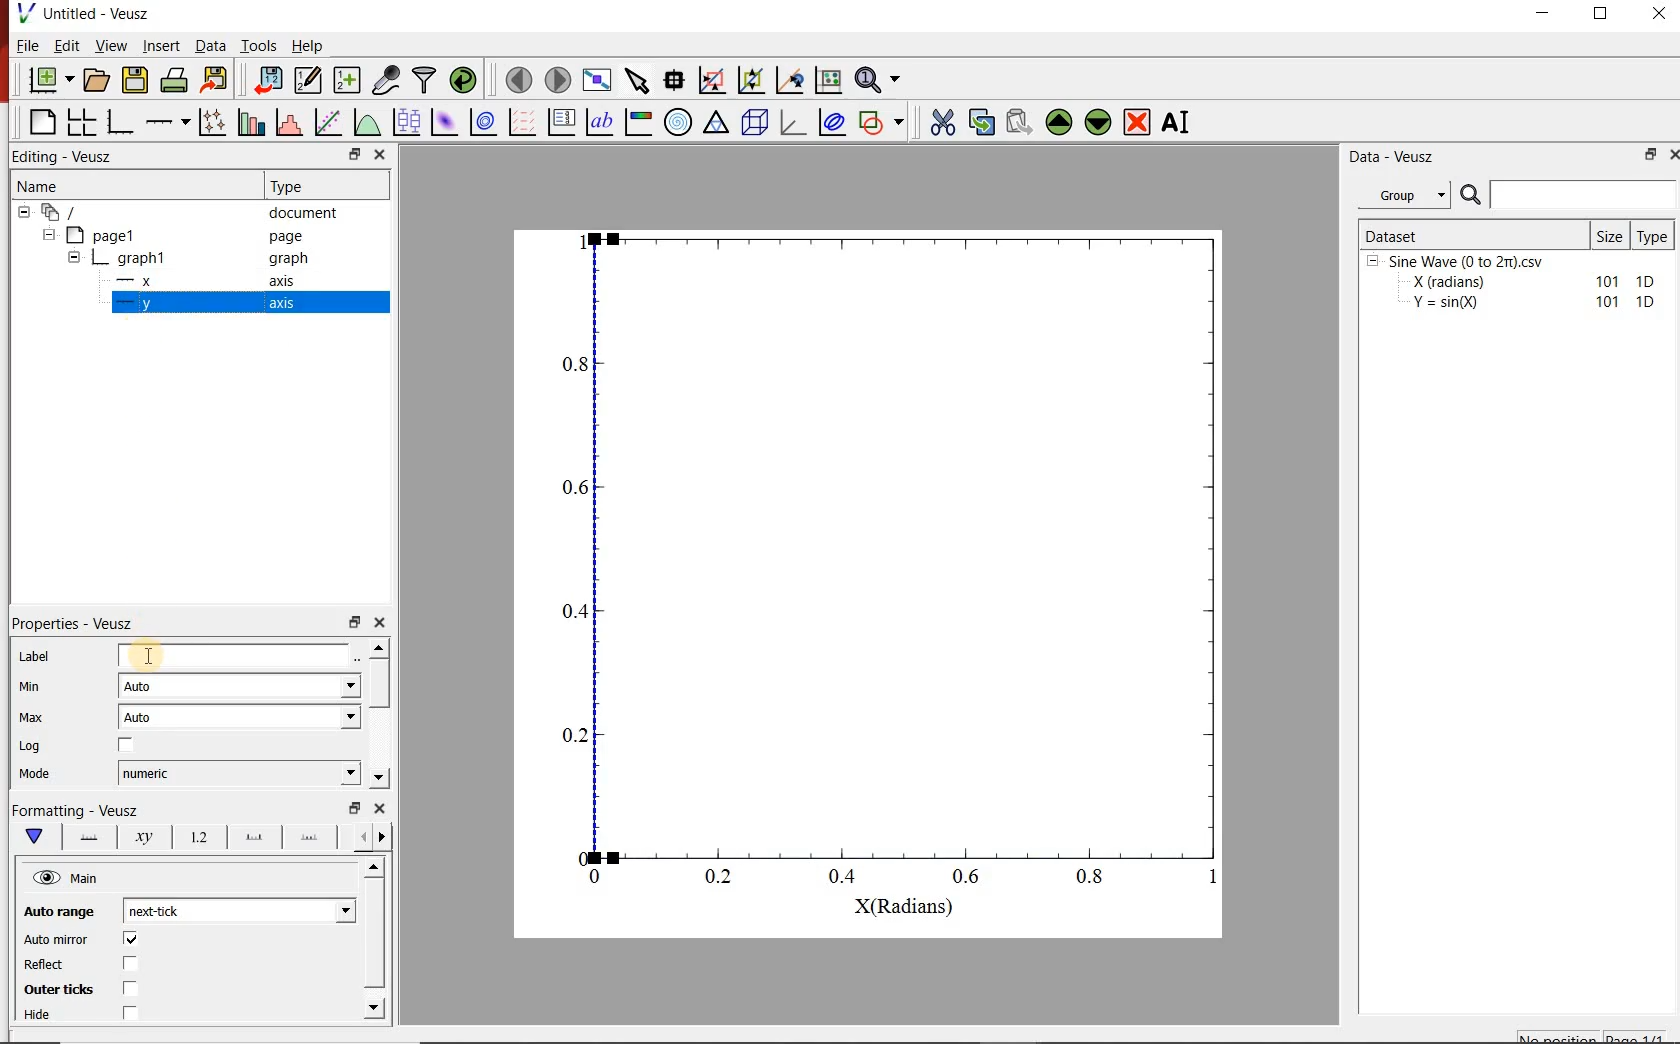  Describe the element at coordinates (85, 835) in the screenshot. I see `options` at that location.